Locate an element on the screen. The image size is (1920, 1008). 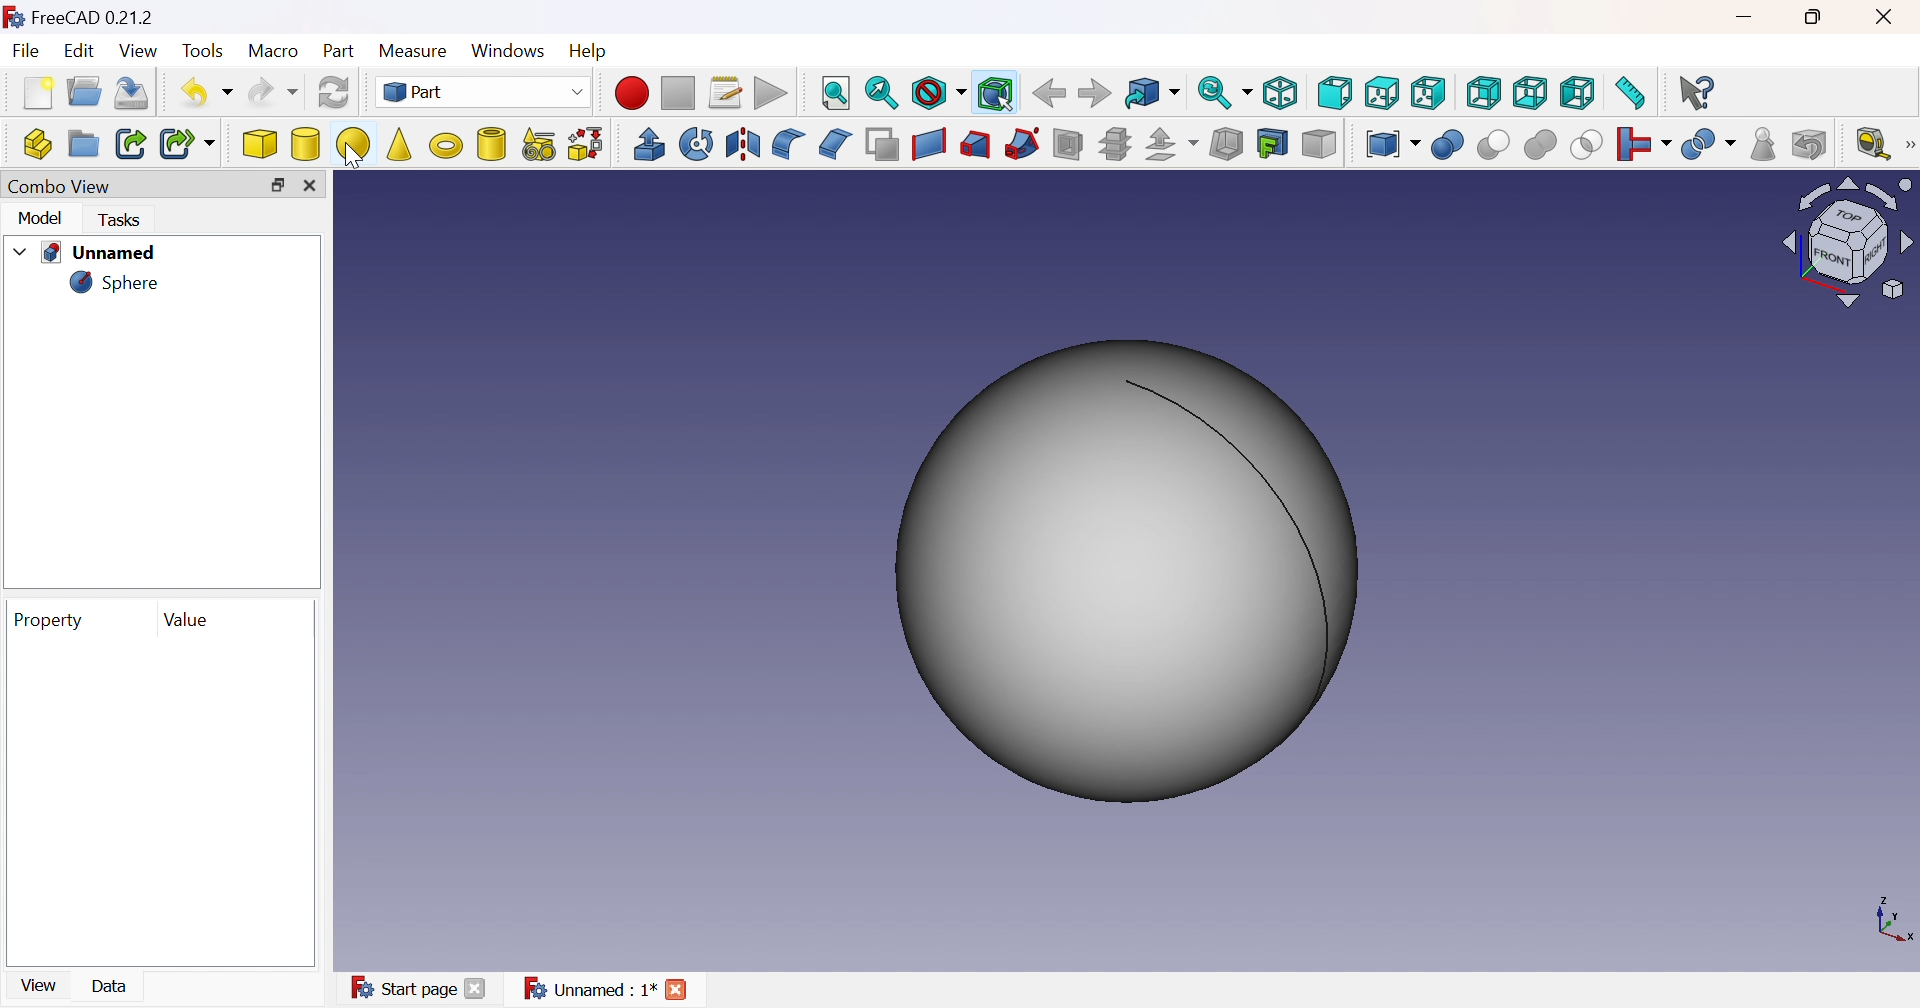
Close is located at coordinates (315, 186).